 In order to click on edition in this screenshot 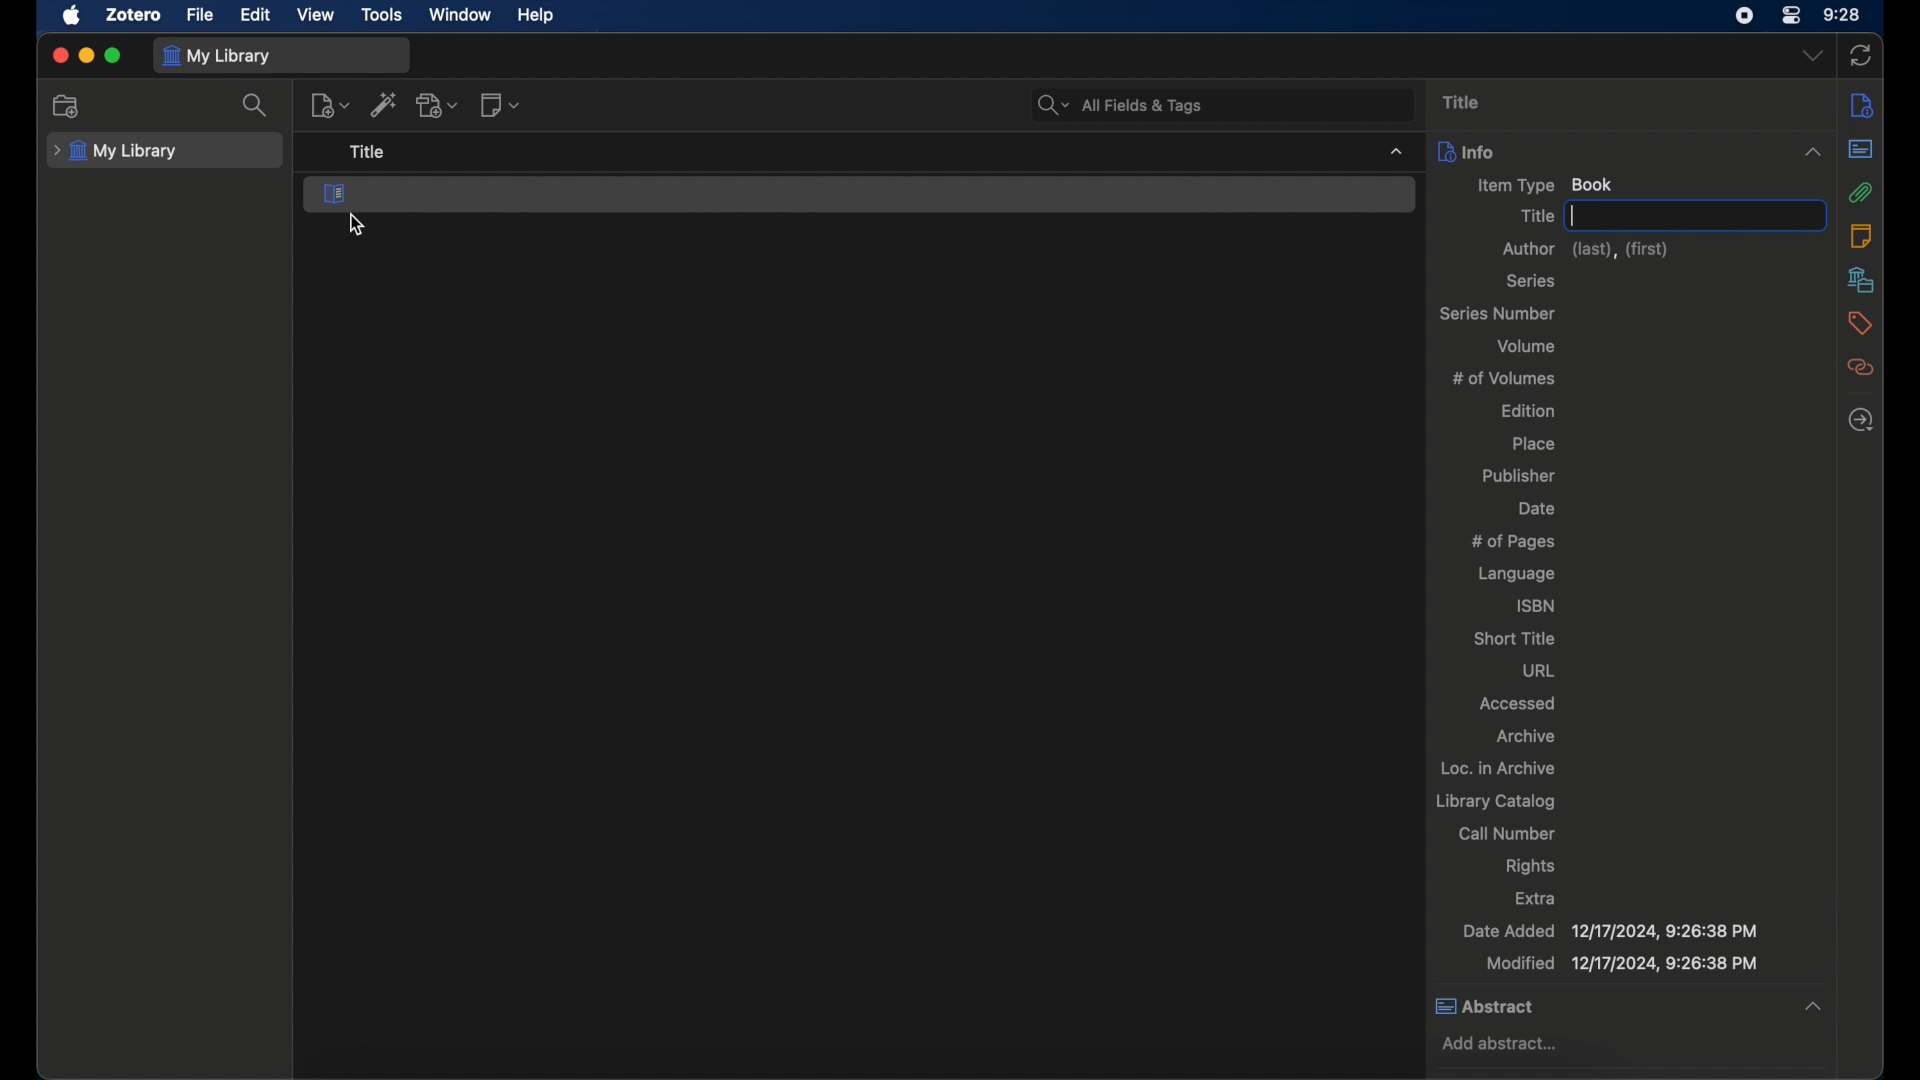, I will do `click(1528, 411)`.